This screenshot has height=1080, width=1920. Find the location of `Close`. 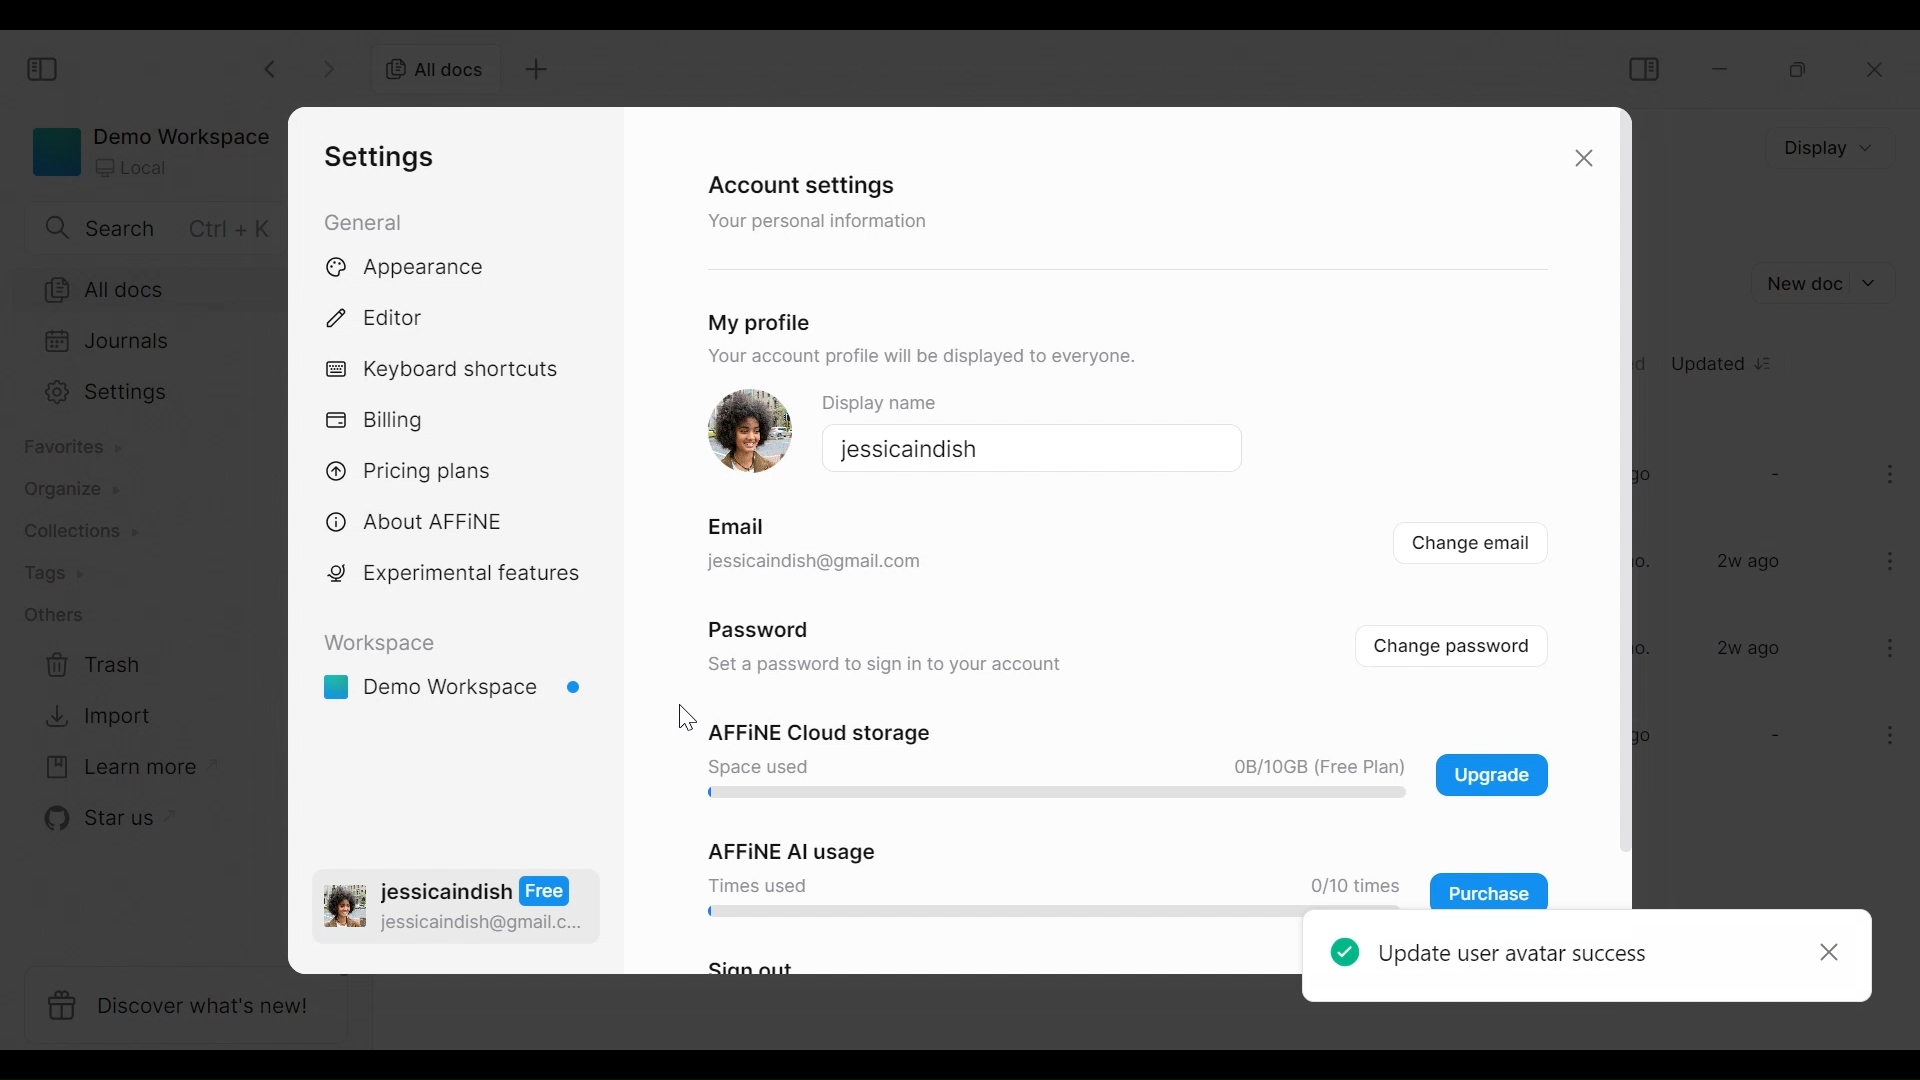

Close is located at coordinates (1587, 160).